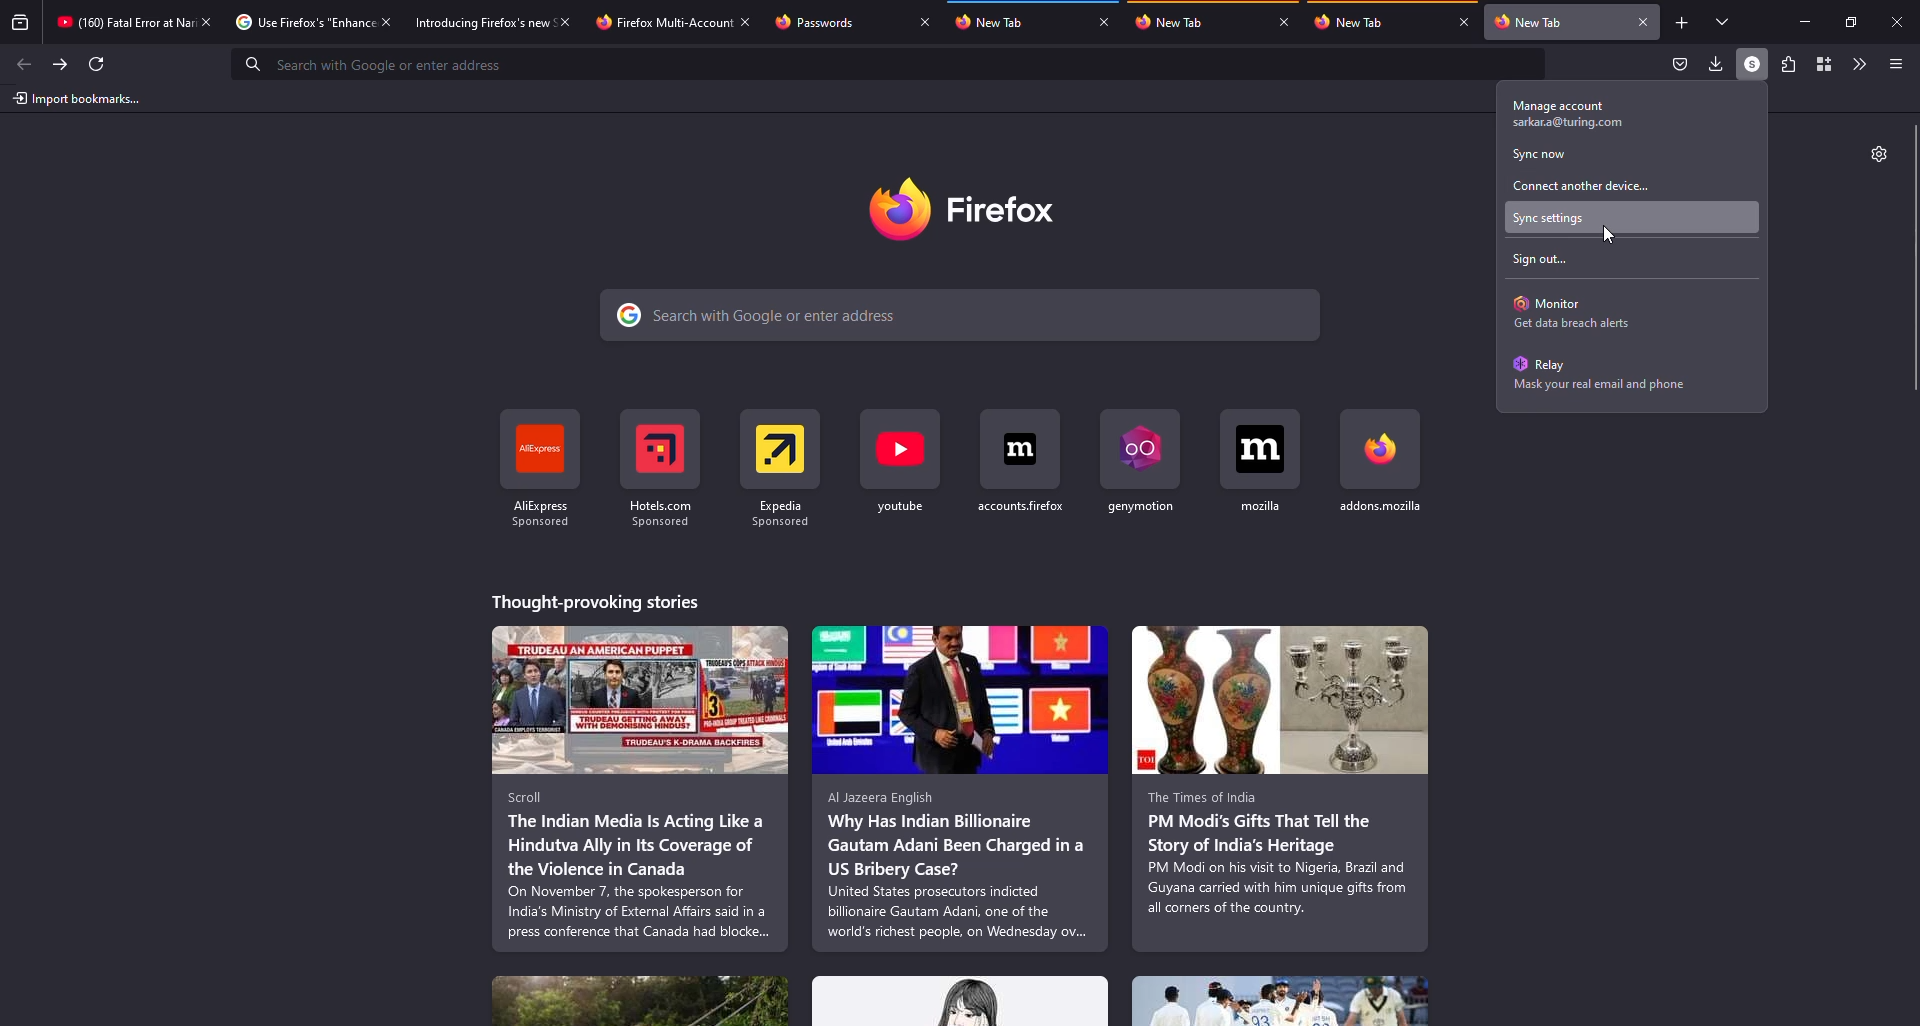 The width and height of the screenshot is (1920, 1026). Describe the element at coordinates (961, 313) in the screenshot. I see `search` at that location.